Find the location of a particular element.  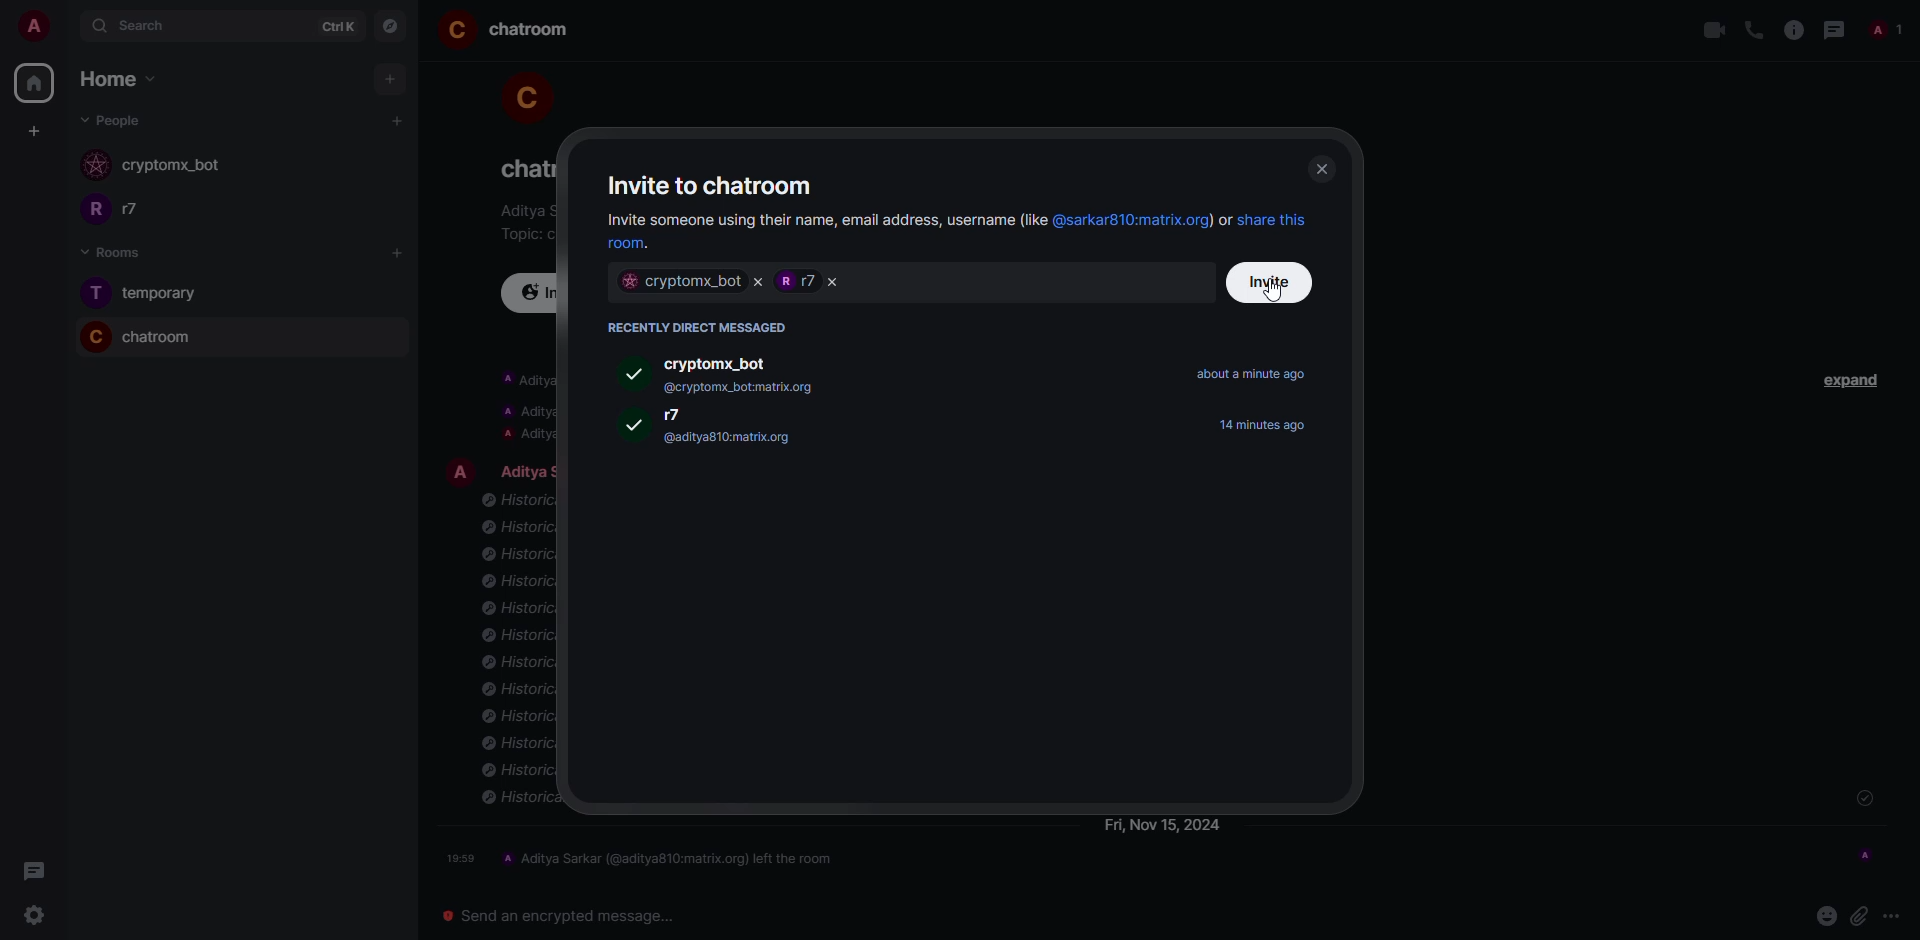

room is located at coordinates (532, 31).